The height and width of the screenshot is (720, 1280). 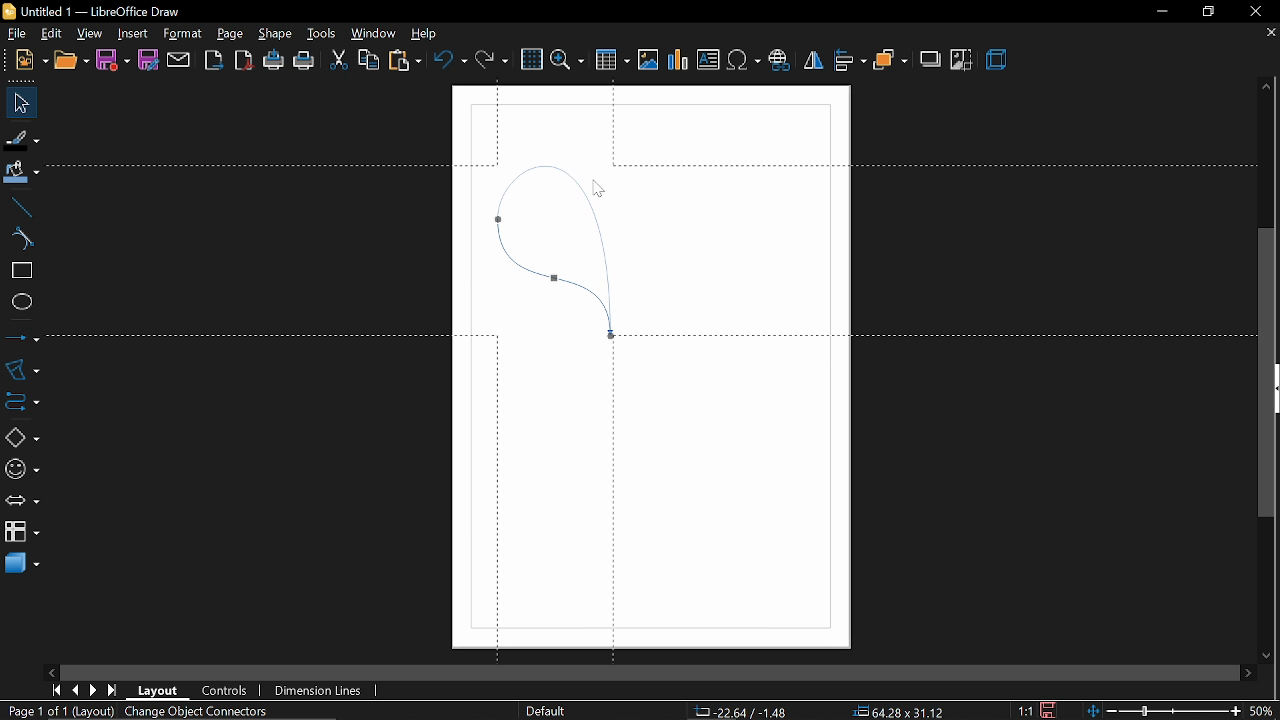 I want to click on (Layout) Object Connectors selected, so click(x=173, y=712).